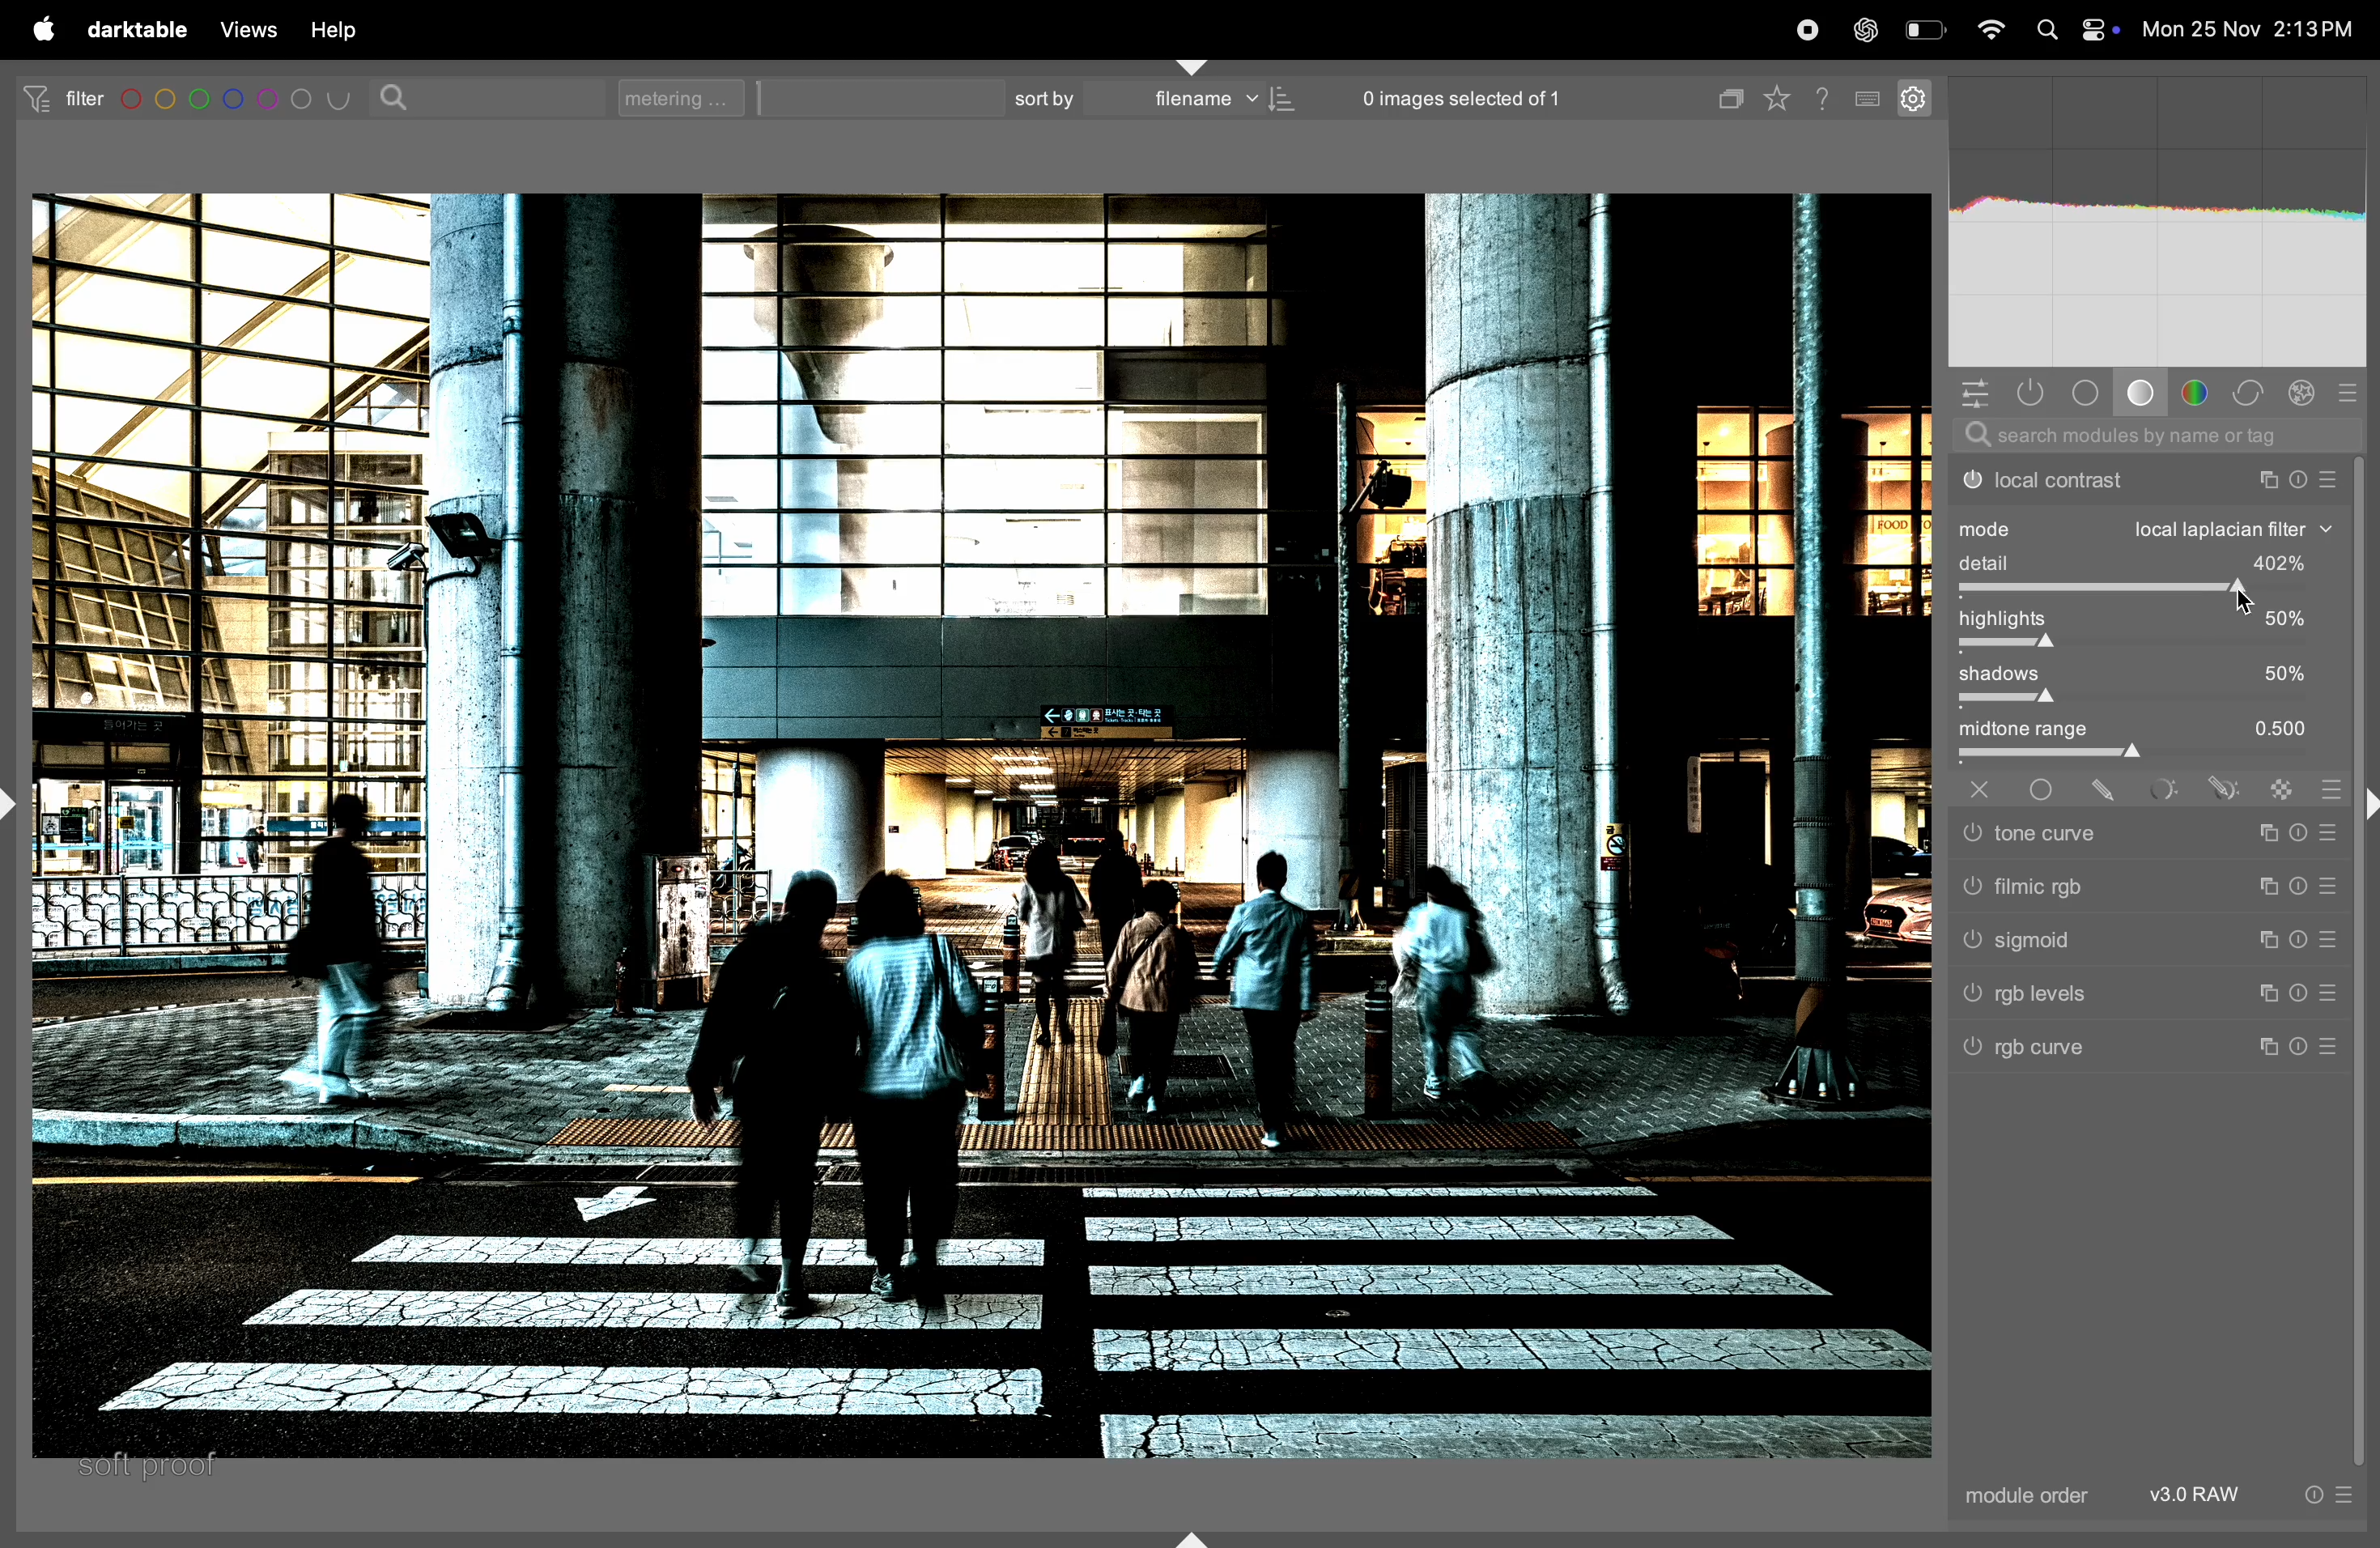 The height and width of the screenshot is (1548, 2380). What do you see at coordinates (1216, 101) in the screenshot?
I see `filename` at bounding box center [1216, 101].